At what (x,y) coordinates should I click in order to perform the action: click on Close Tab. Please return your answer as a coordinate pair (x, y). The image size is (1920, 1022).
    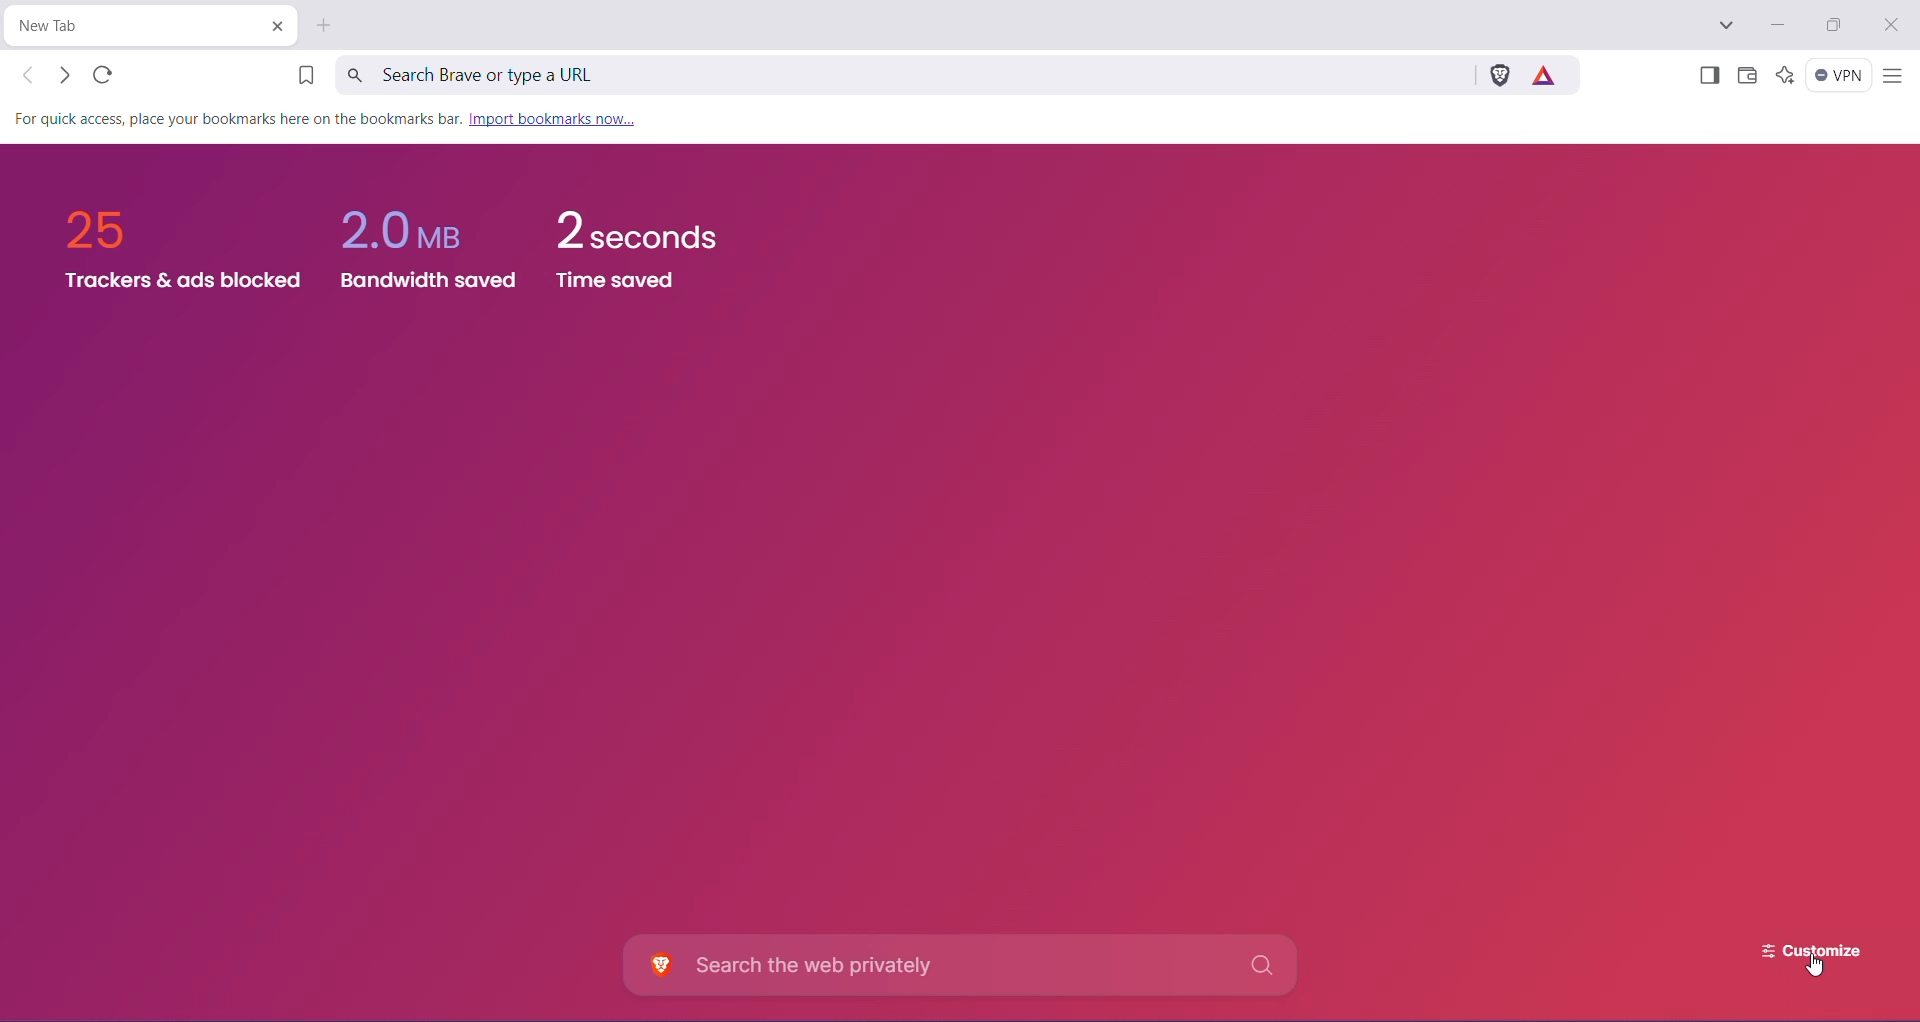
    Looking at the image, I should click on (276, 26).